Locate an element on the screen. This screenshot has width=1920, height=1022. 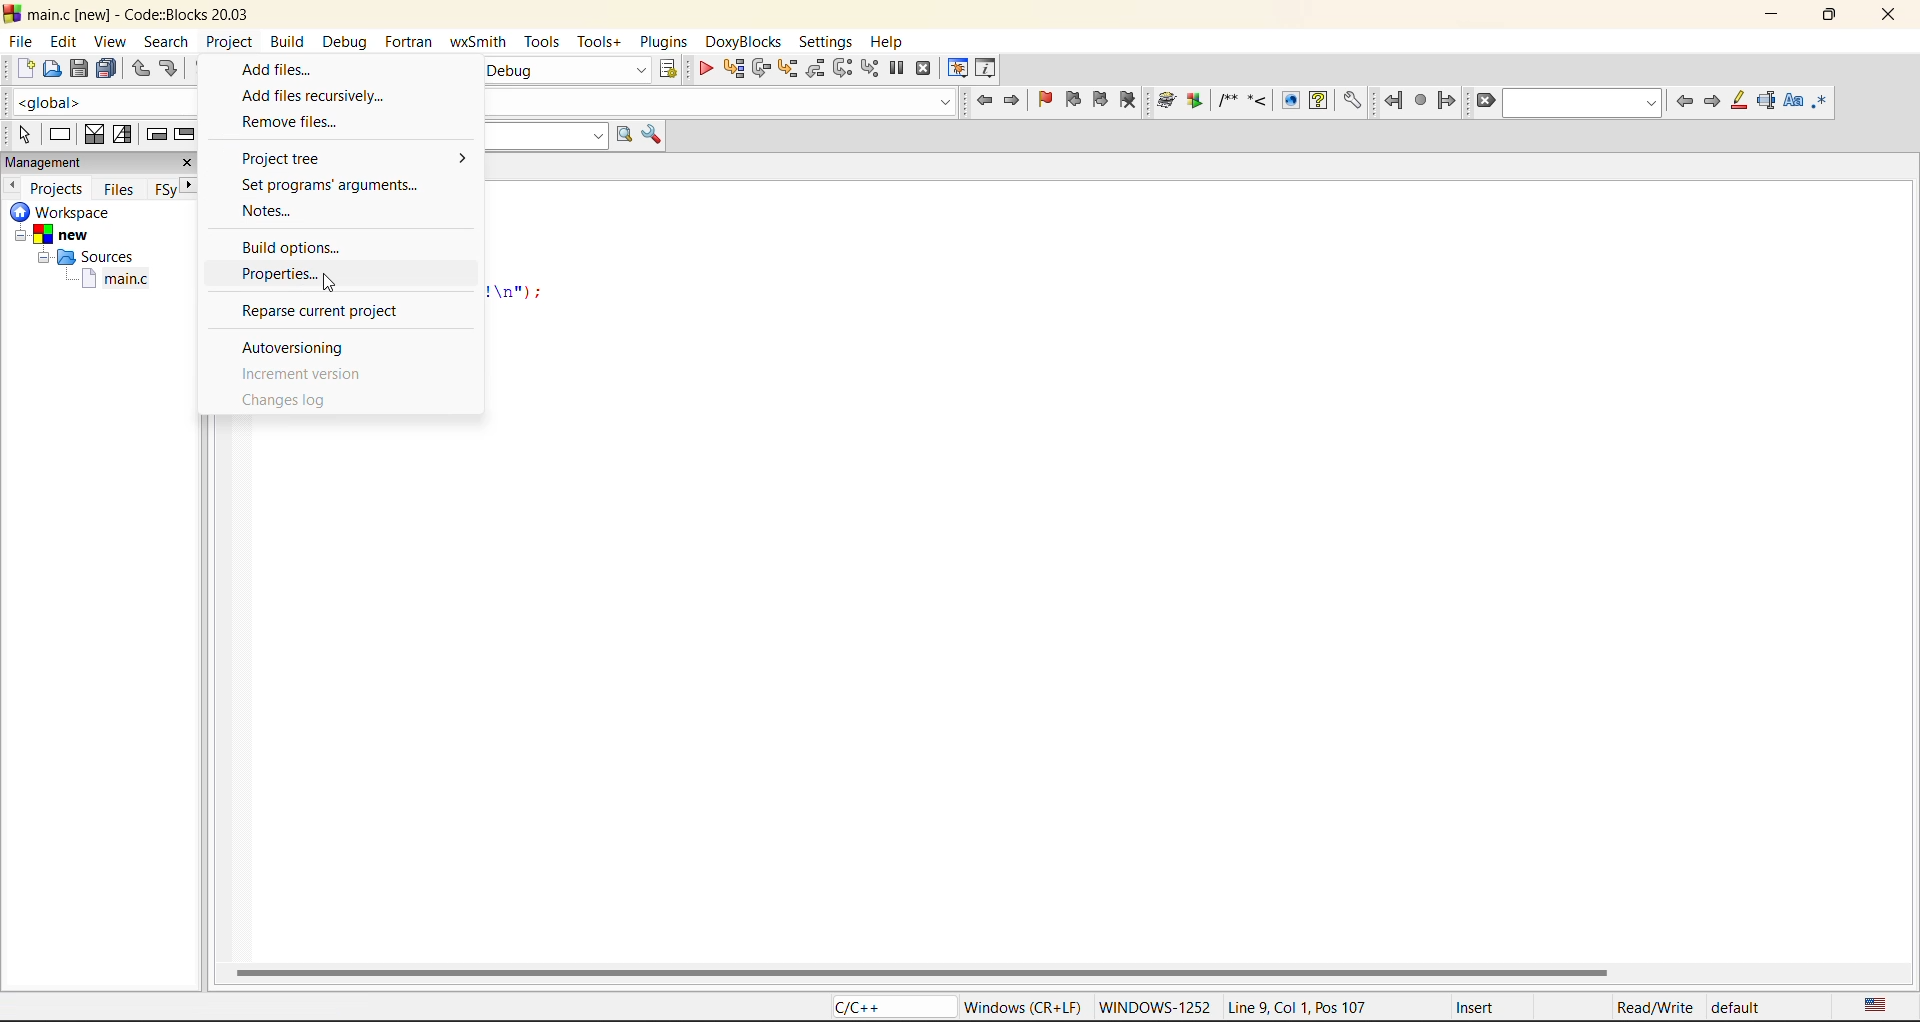
doxyblocks is located at coordinates (742, 42).